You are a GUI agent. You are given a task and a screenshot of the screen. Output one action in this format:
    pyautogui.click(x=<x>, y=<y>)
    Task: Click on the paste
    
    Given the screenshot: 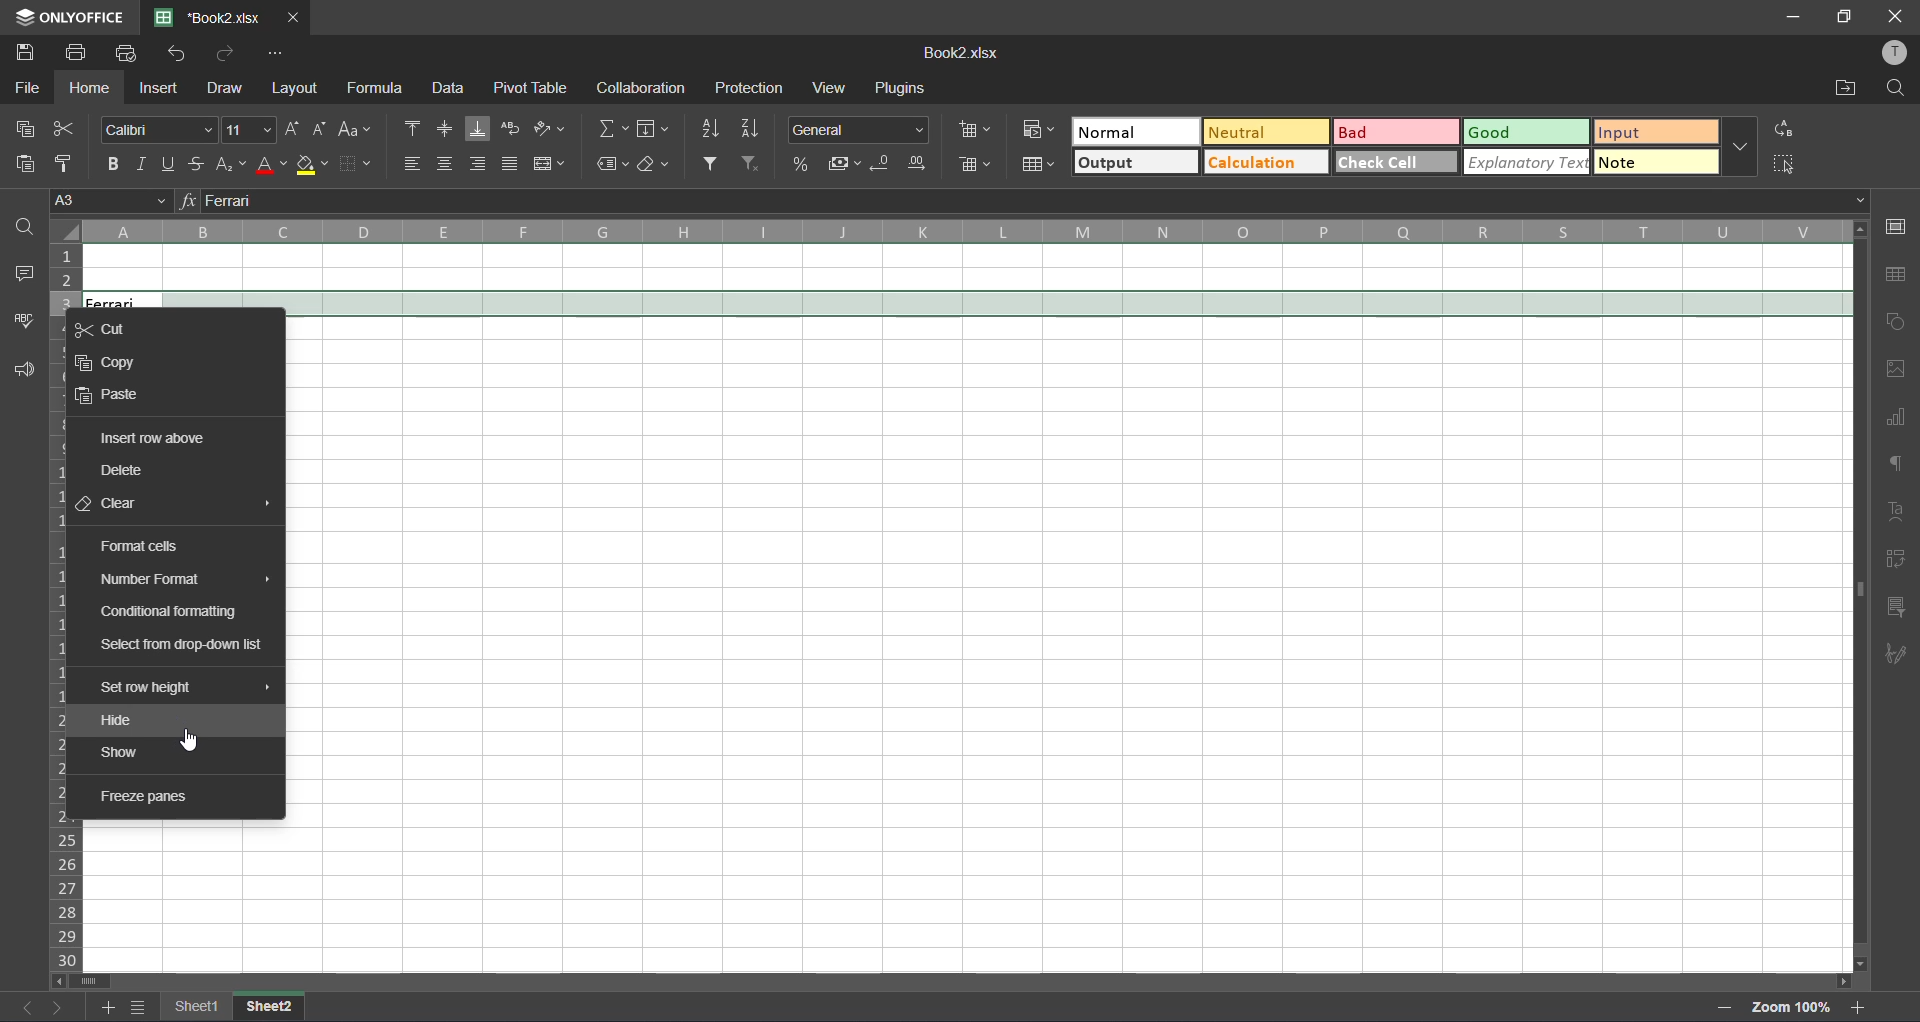 What is the action you would take?
    pyautogui.click(x=114, y=393)
    